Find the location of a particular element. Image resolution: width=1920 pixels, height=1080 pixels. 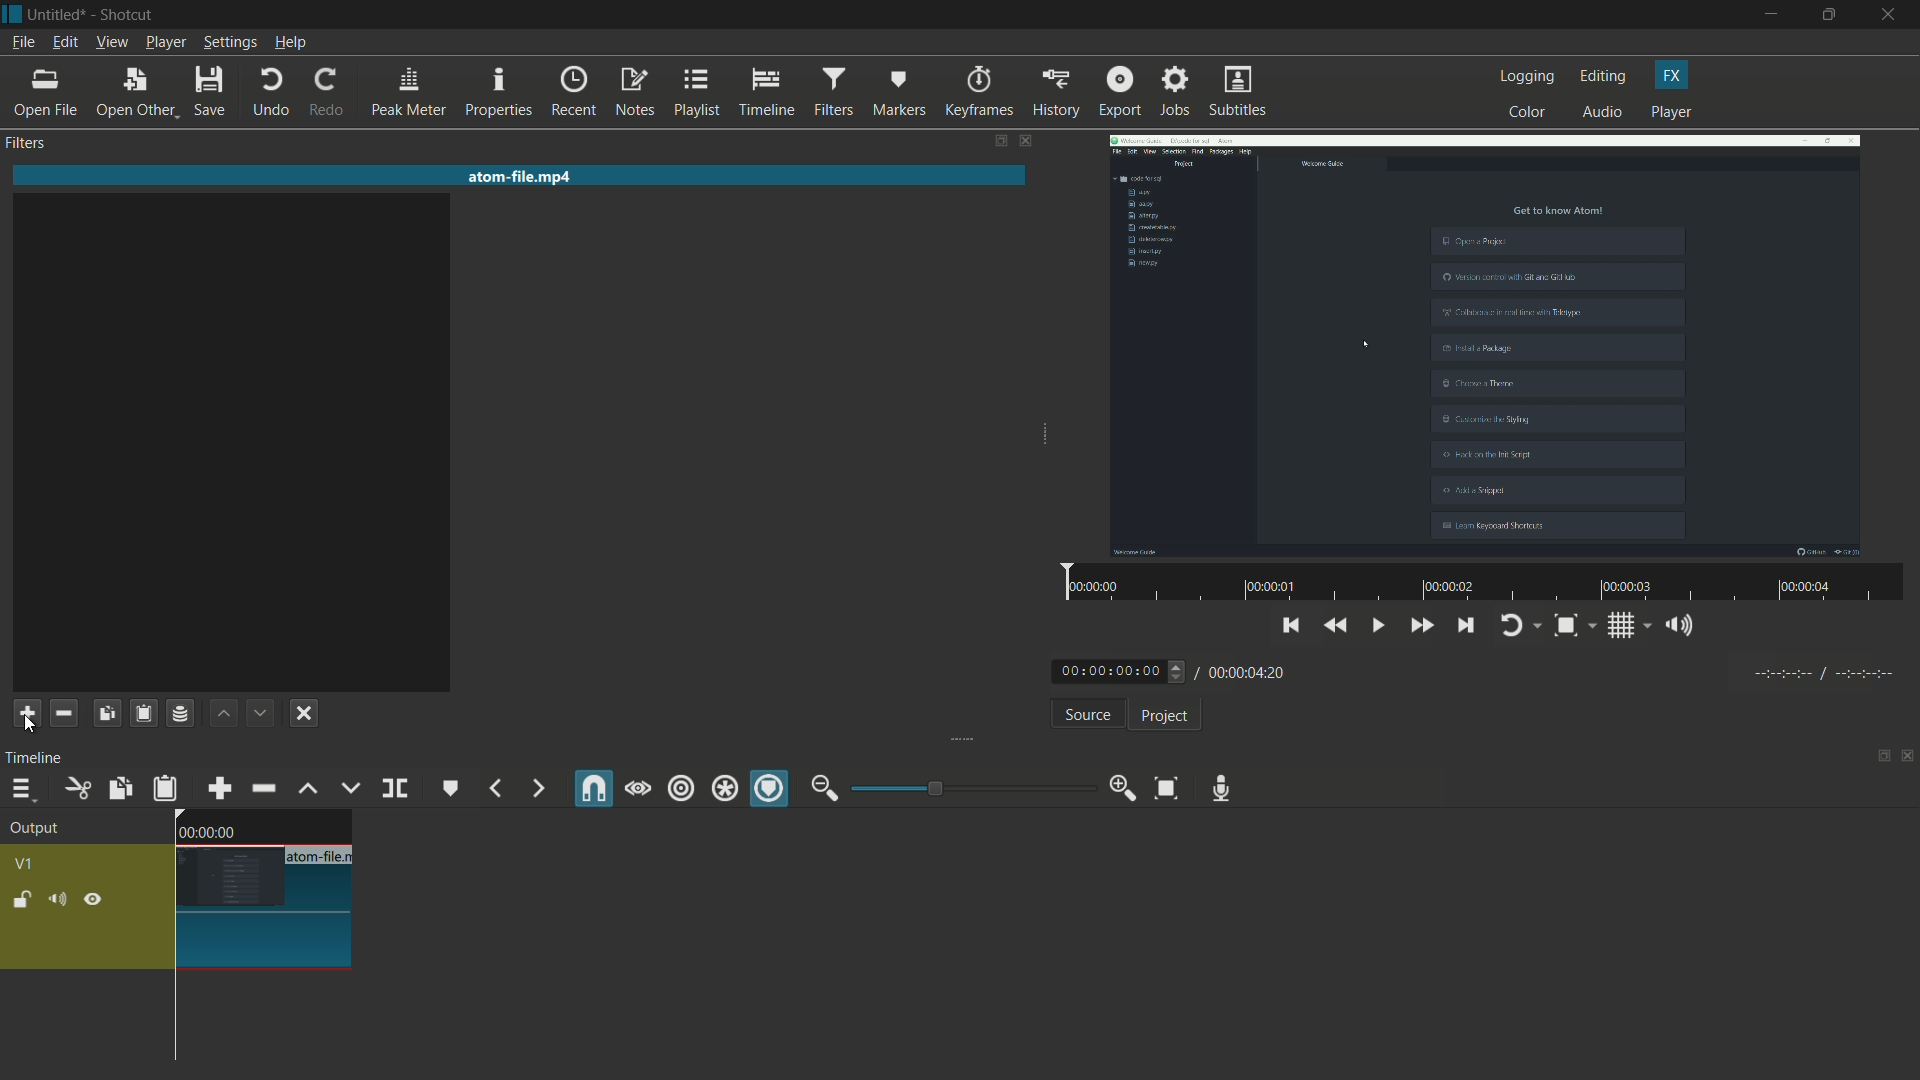

properties is located at coordinates (498, 93).